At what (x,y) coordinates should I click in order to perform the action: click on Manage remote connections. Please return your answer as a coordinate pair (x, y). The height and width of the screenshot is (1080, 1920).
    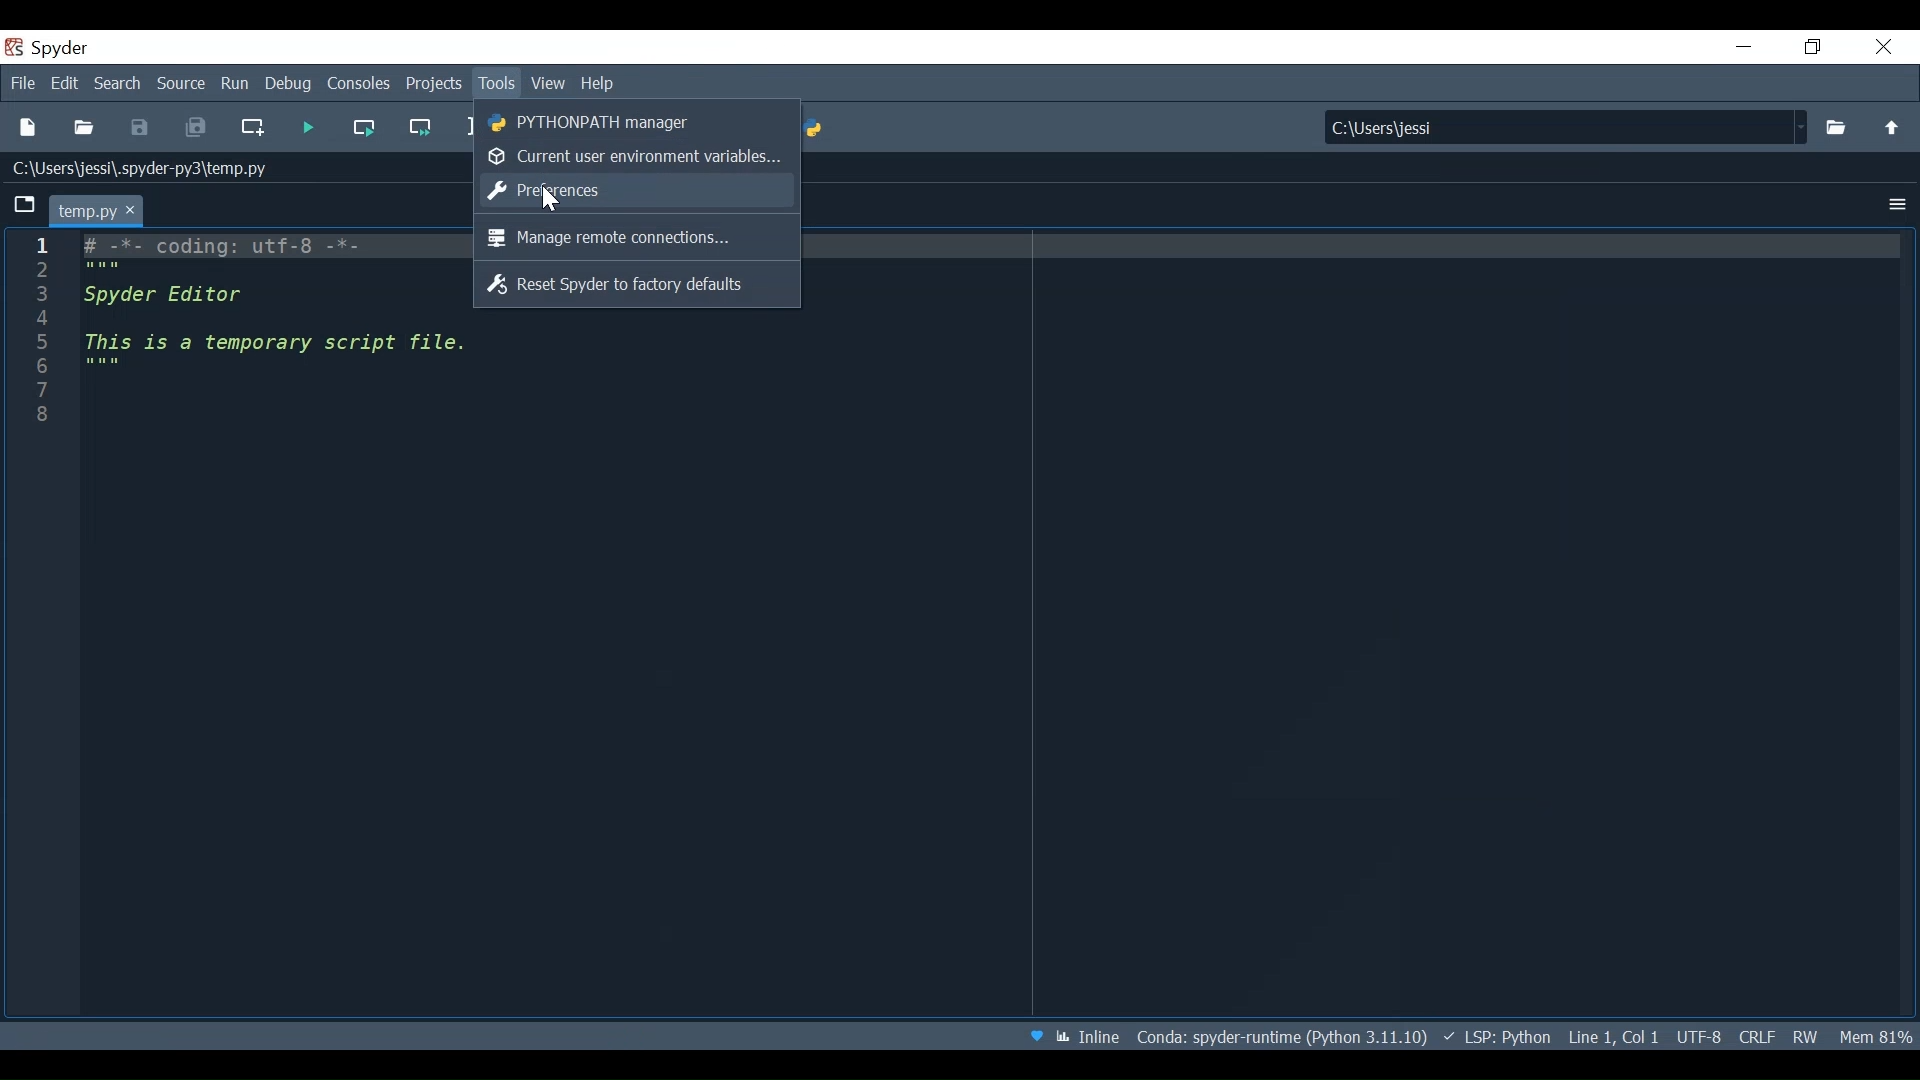
    Looking at the image, I should click on (637, 238).